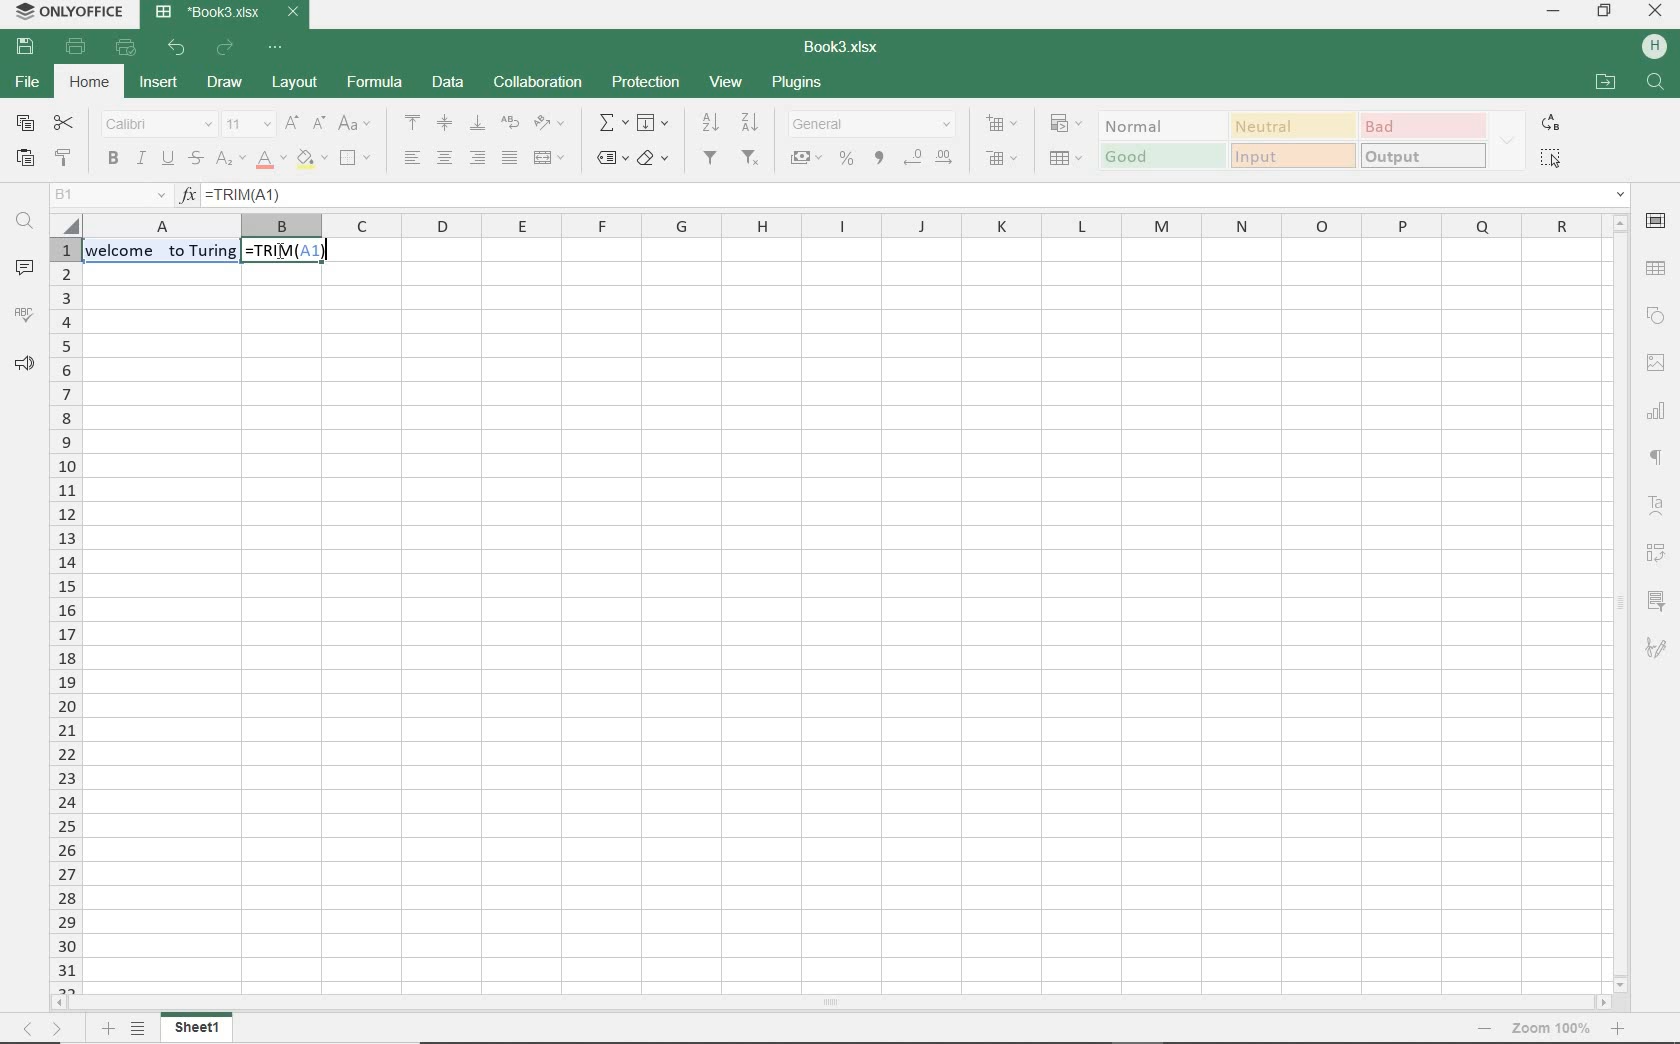  Describe the element at coordinates (23, 365) in the screenshot. I see `feedback & support` at that location.